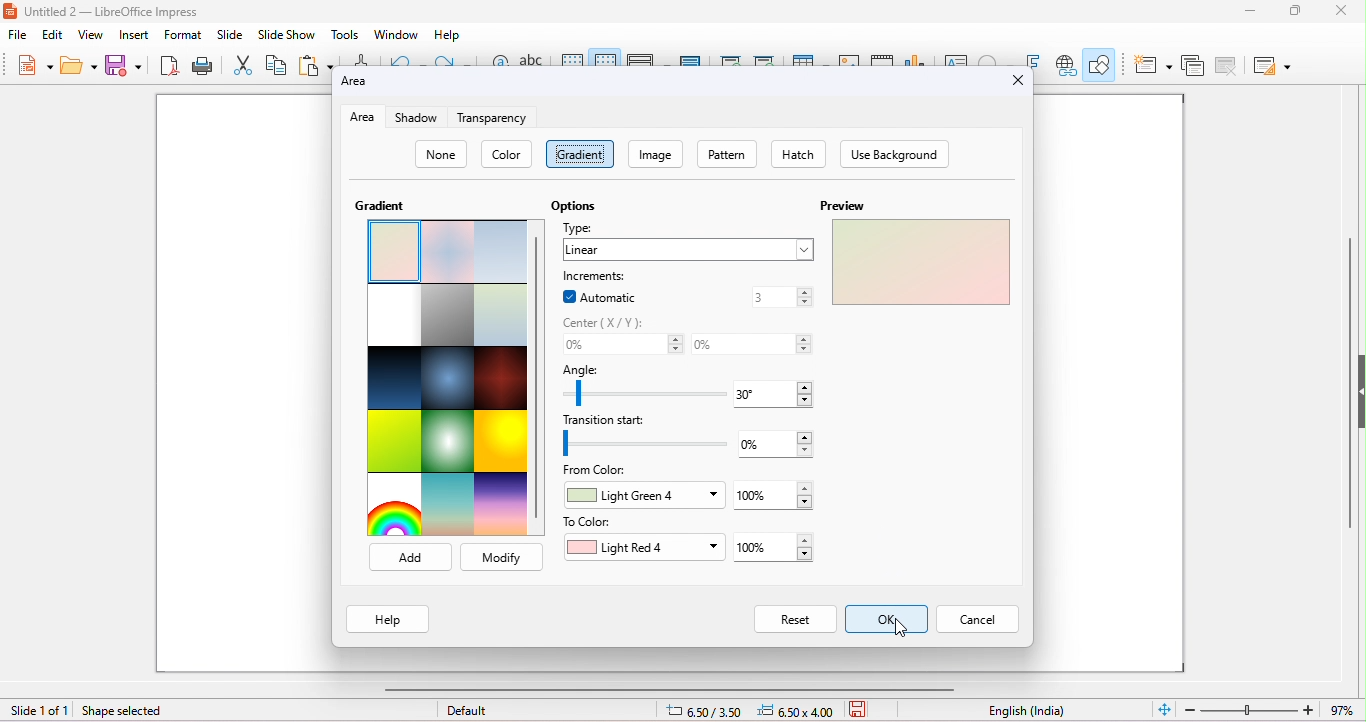 This screenshot has width=1366, height=722. Describe the element at coordinates (440, 154) in the screenshot. I see `none` at that location.